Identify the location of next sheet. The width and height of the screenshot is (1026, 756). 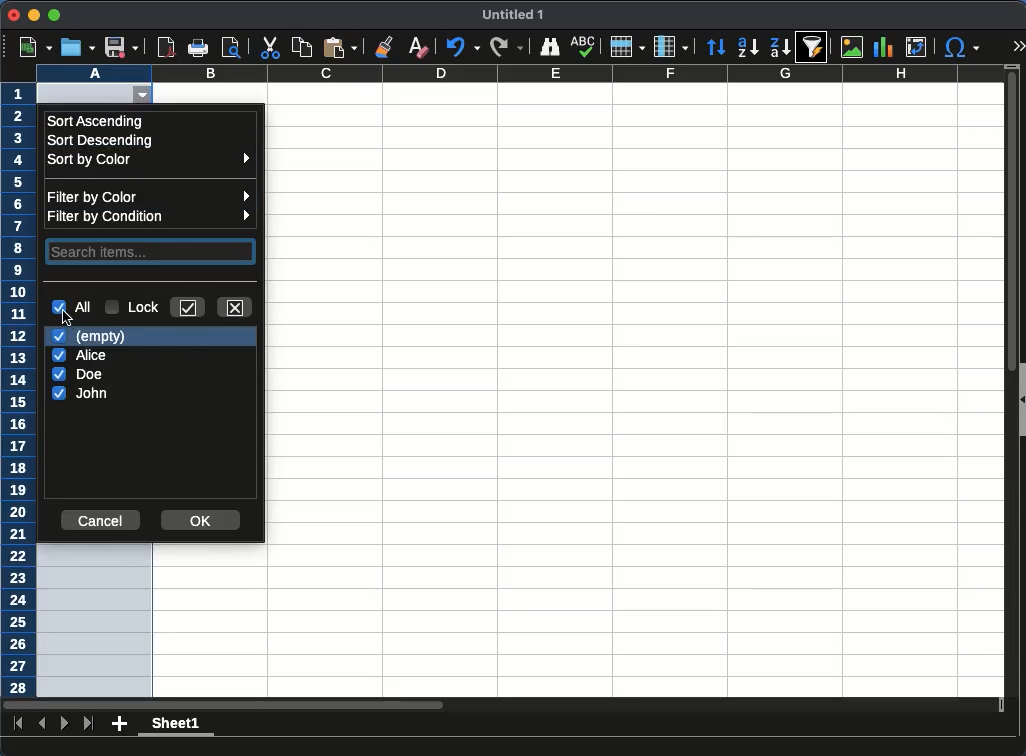
(63, 723).